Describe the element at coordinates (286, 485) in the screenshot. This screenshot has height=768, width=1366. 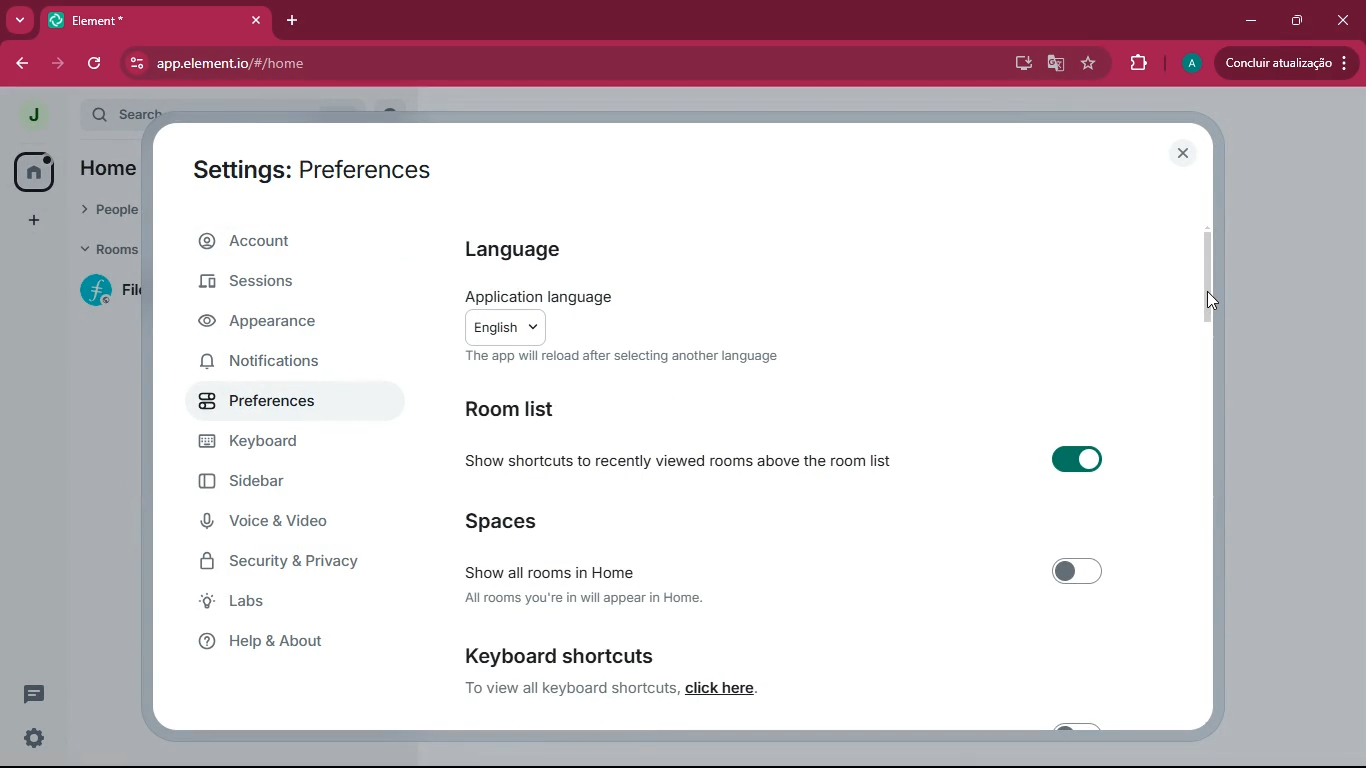
I see `sidebar` at that location.